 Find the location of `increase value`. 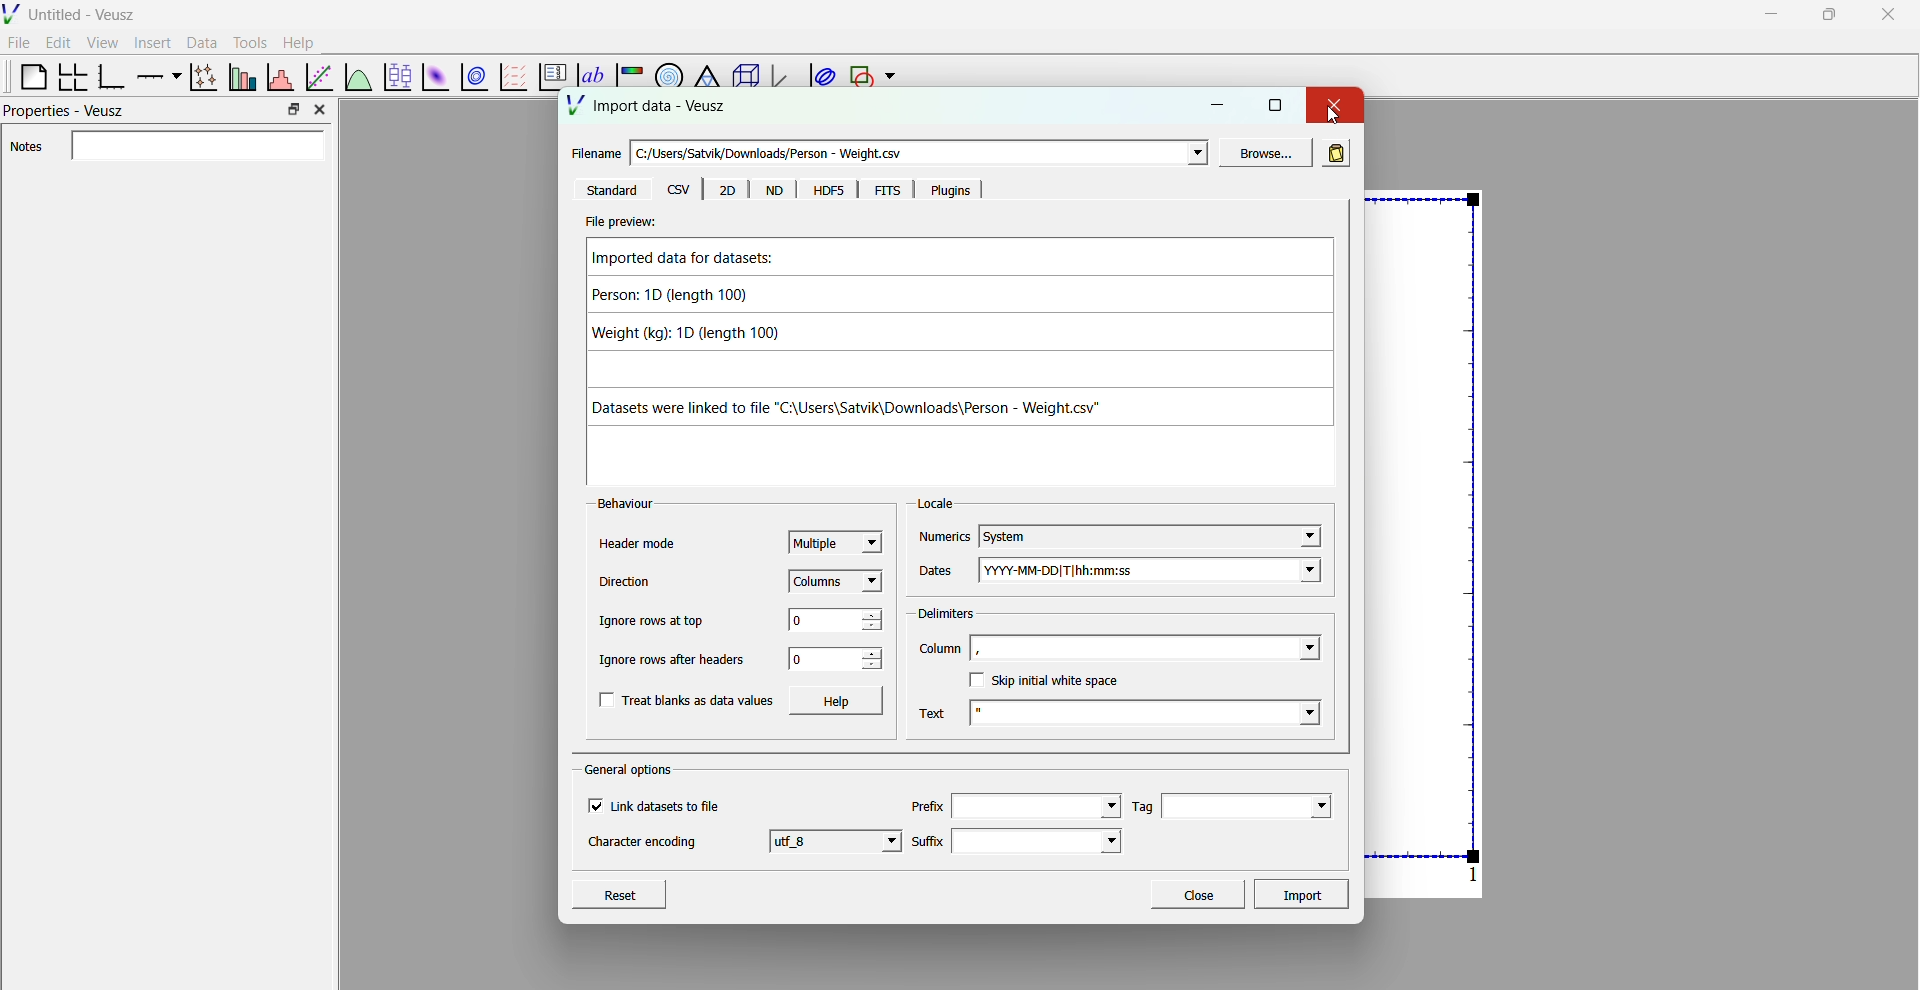

increase value is located at coordinates (875, 653).